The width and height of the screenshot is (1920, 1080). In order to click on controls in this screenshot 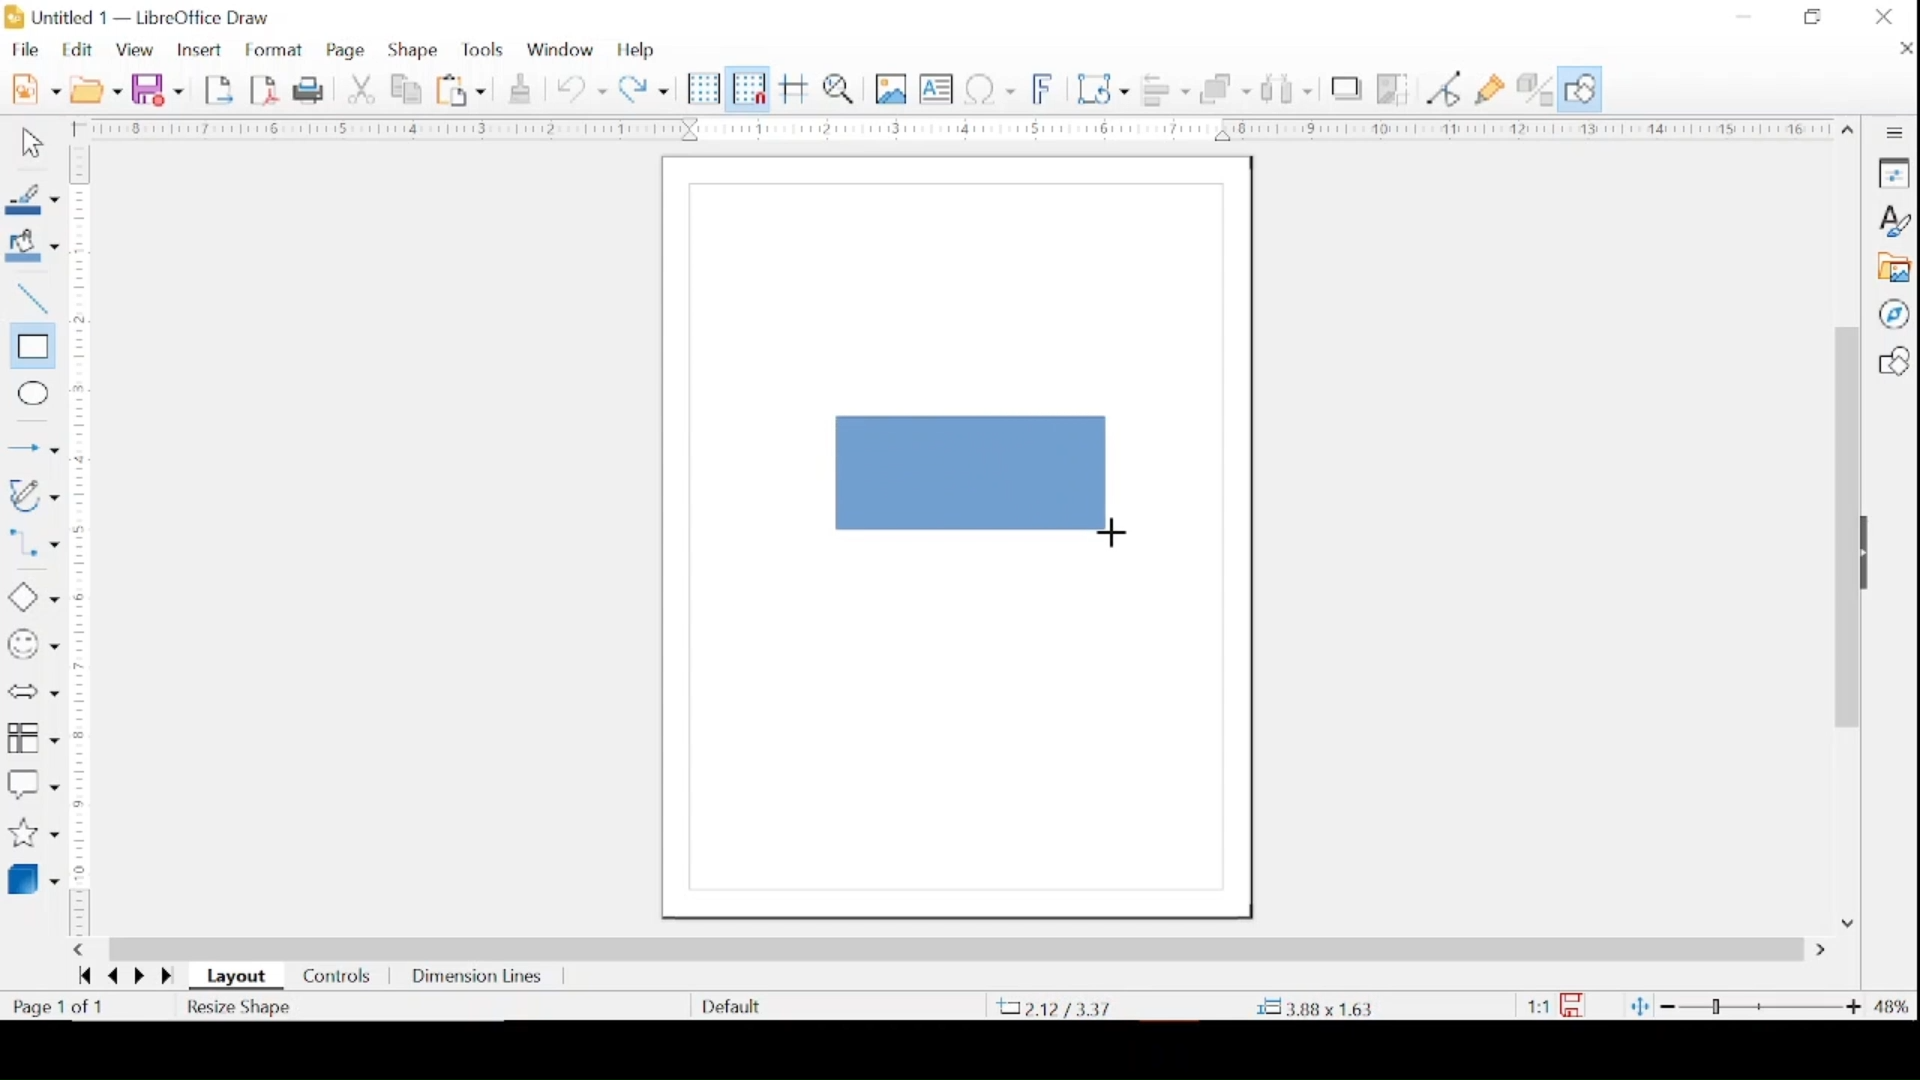, I will do `click(338, 978)`.